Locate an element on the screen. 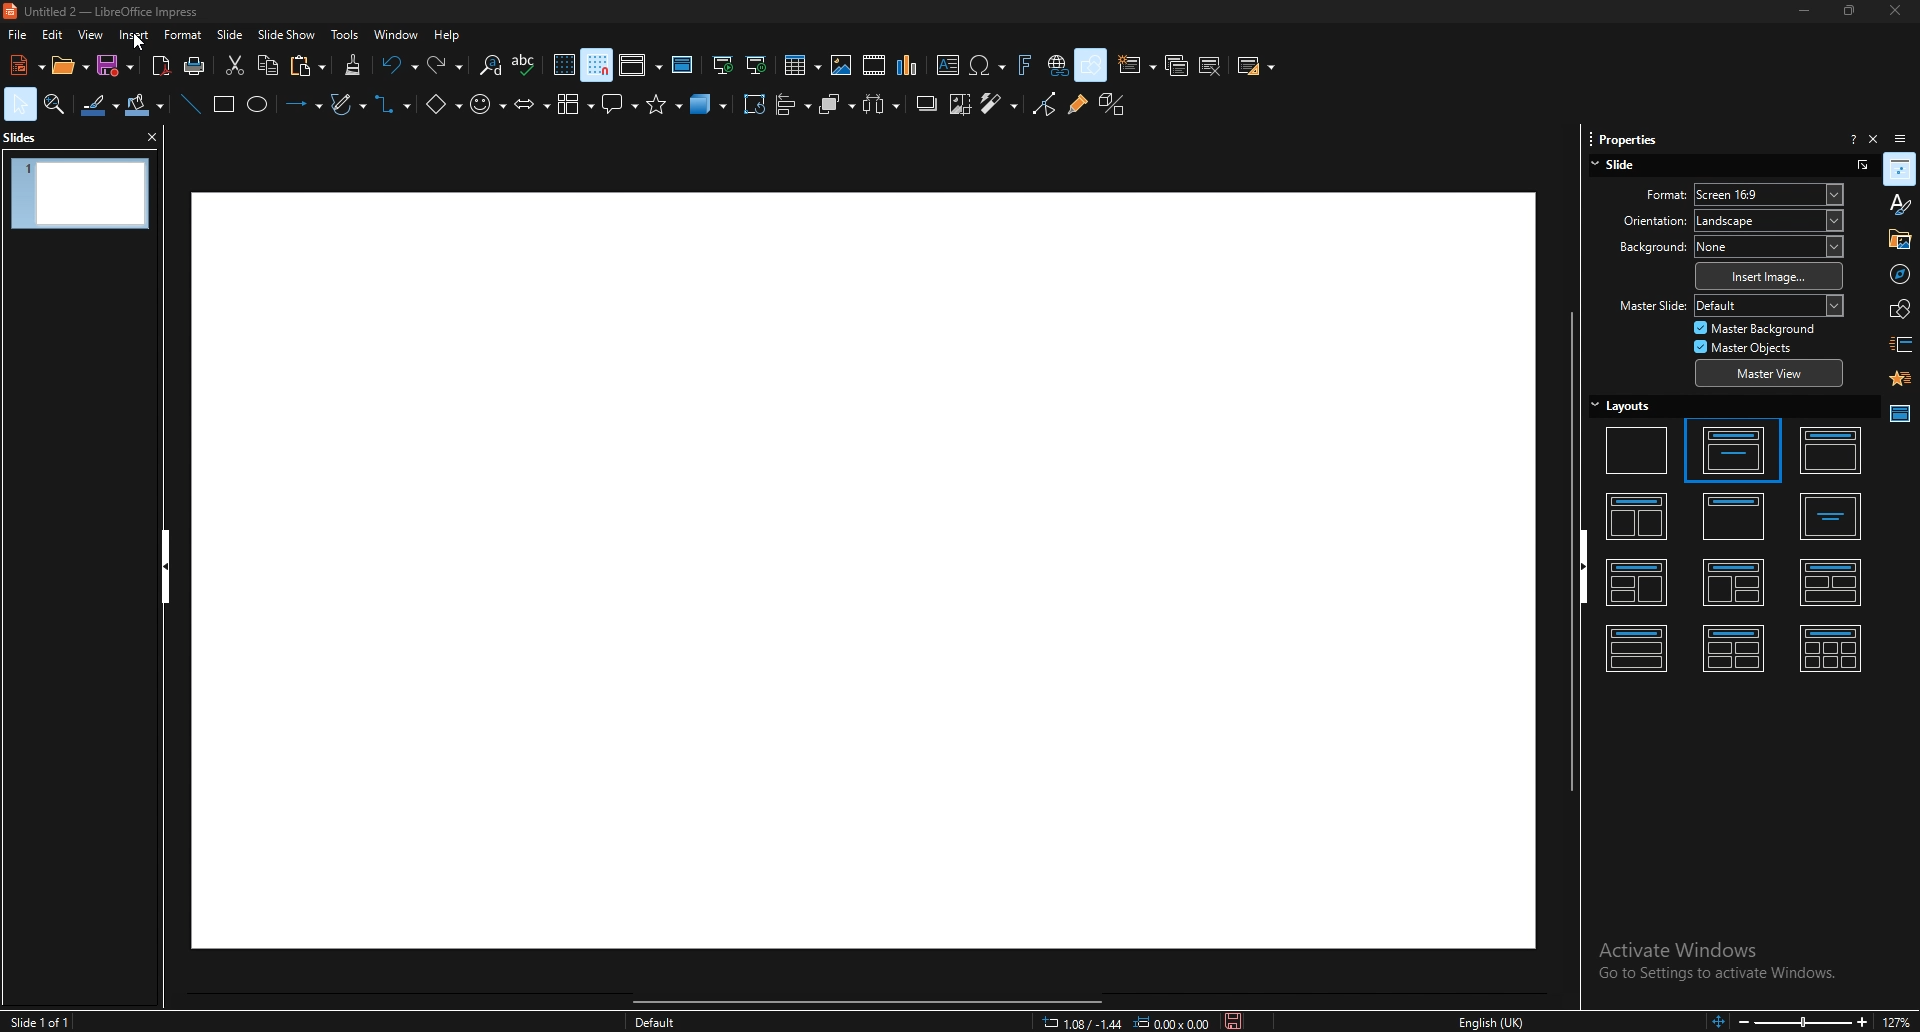 This screenshot has width=1920, height=1032. snap to grid is located at coordinates (598, 65).